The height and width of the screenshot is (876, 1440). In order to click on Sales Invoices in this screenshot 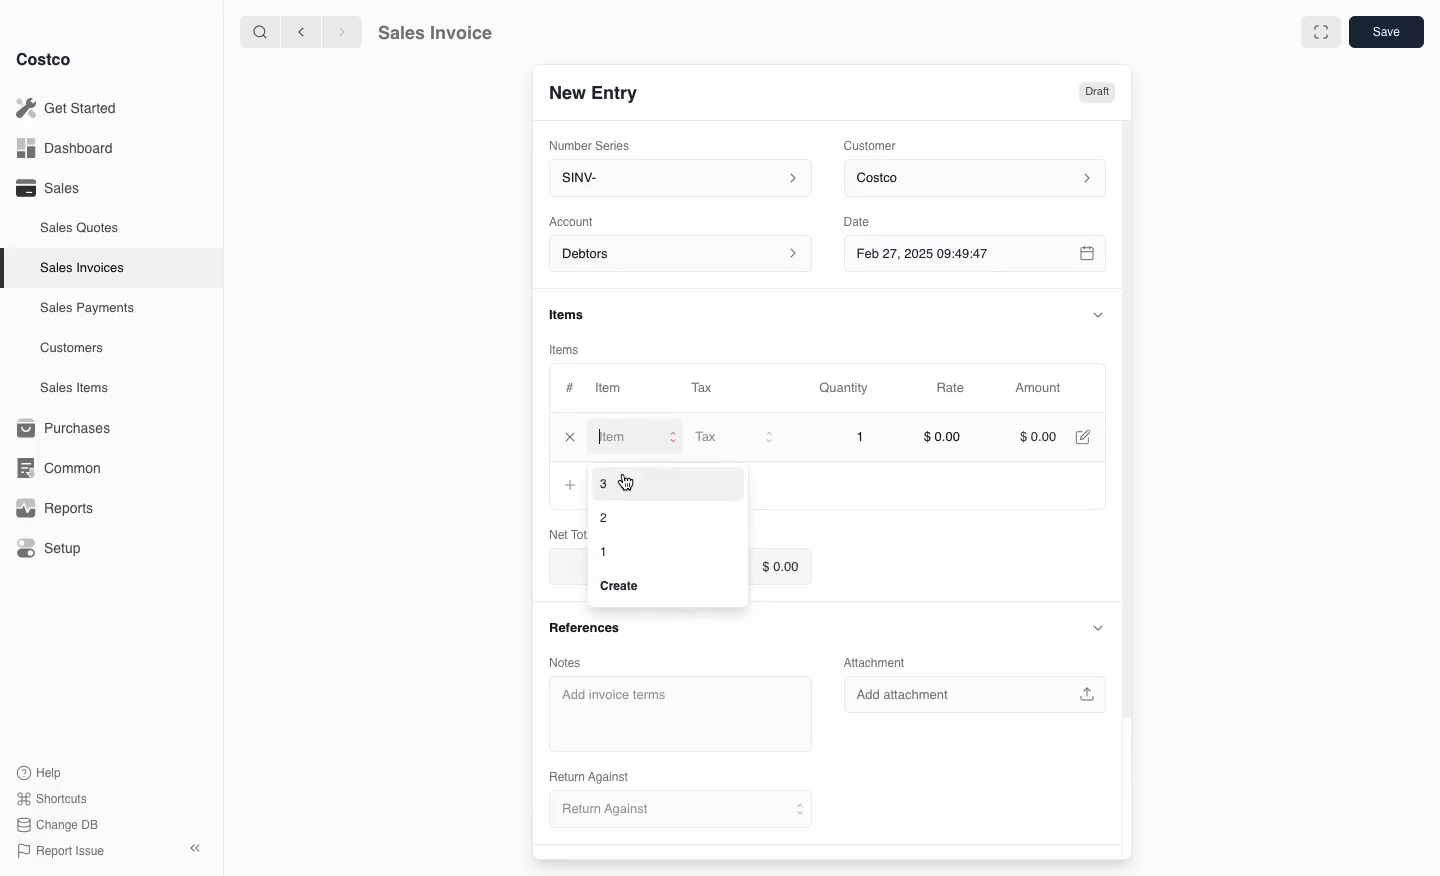, I will do `click(85, 267)`.